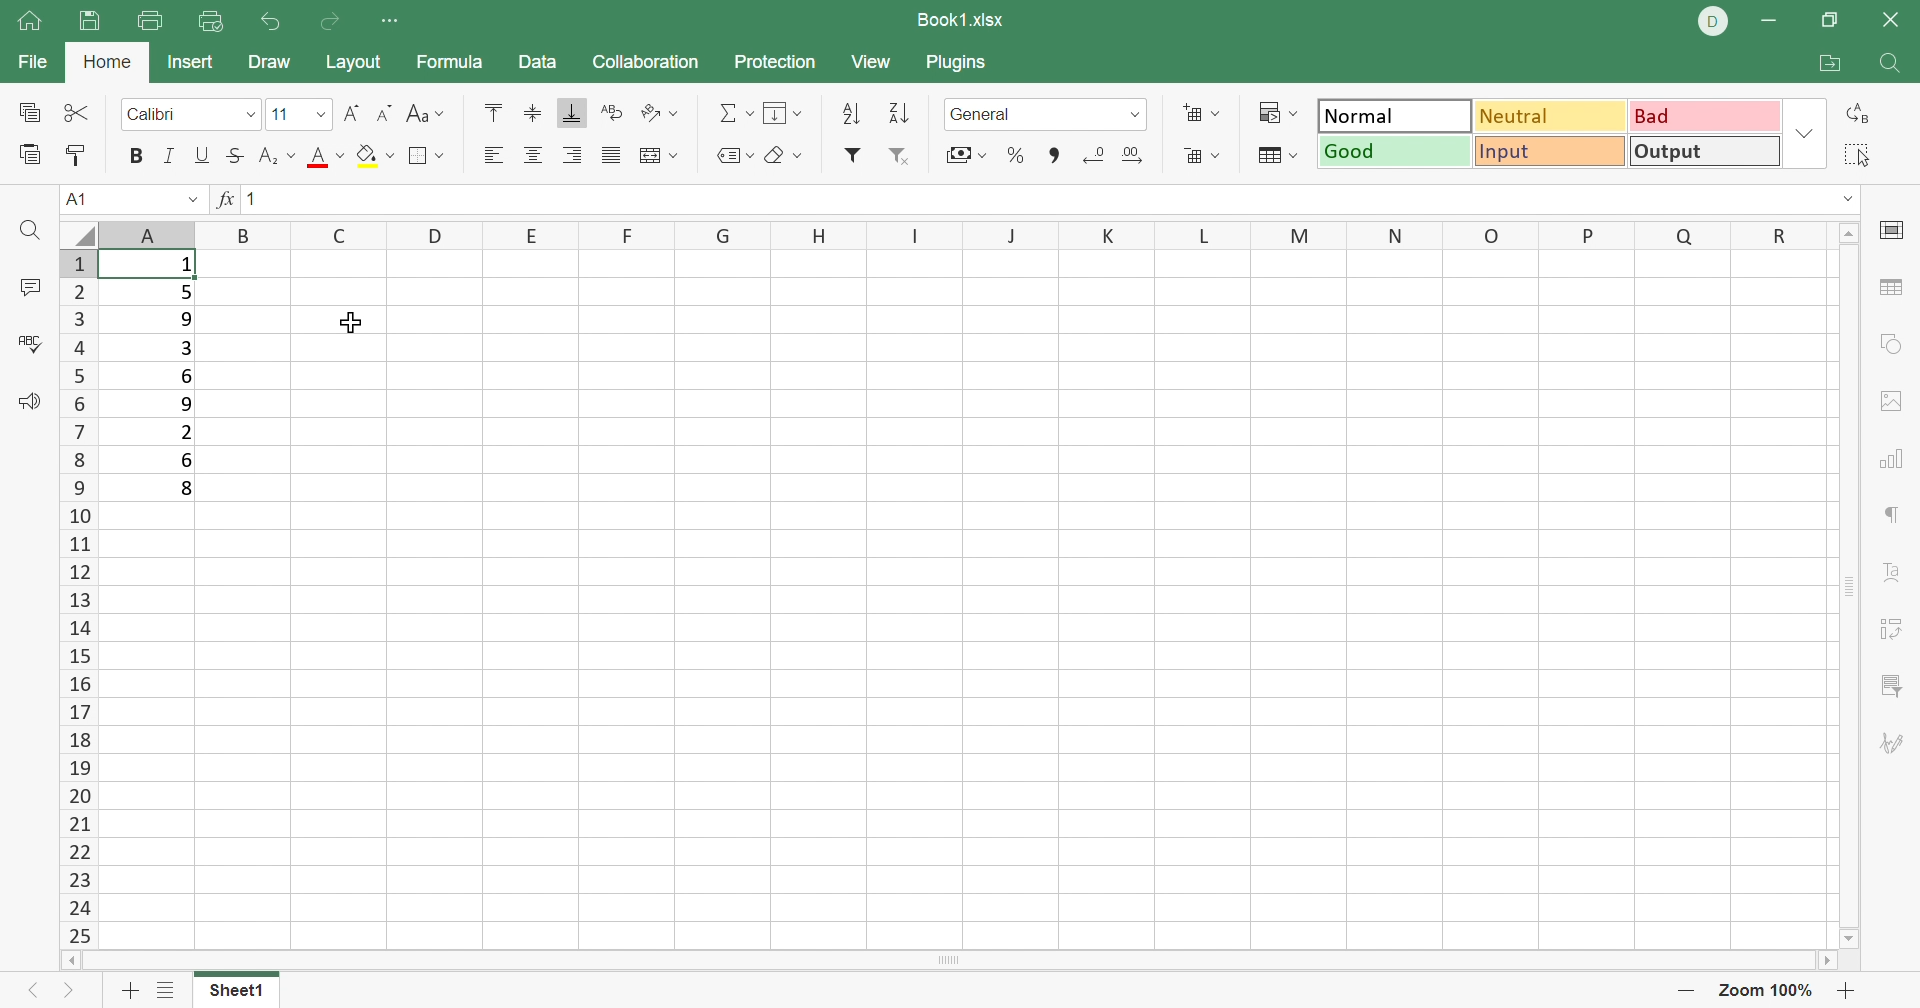  Describe the element at coordinates (387, 114) in the screenshot. I see `Decrement font size` at that location.